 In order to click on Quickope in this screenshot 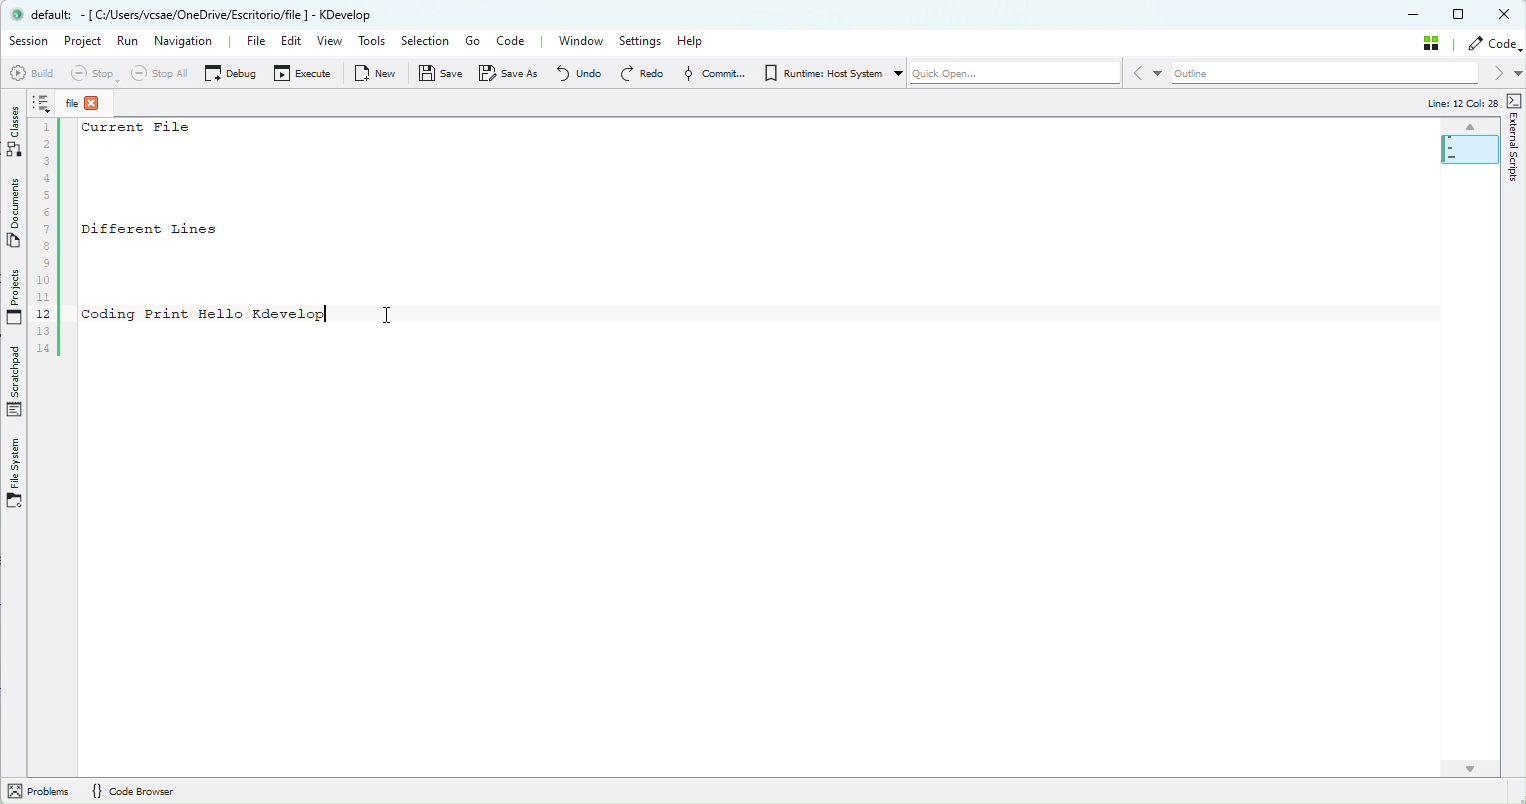, I will do `click(1013, 72)`.